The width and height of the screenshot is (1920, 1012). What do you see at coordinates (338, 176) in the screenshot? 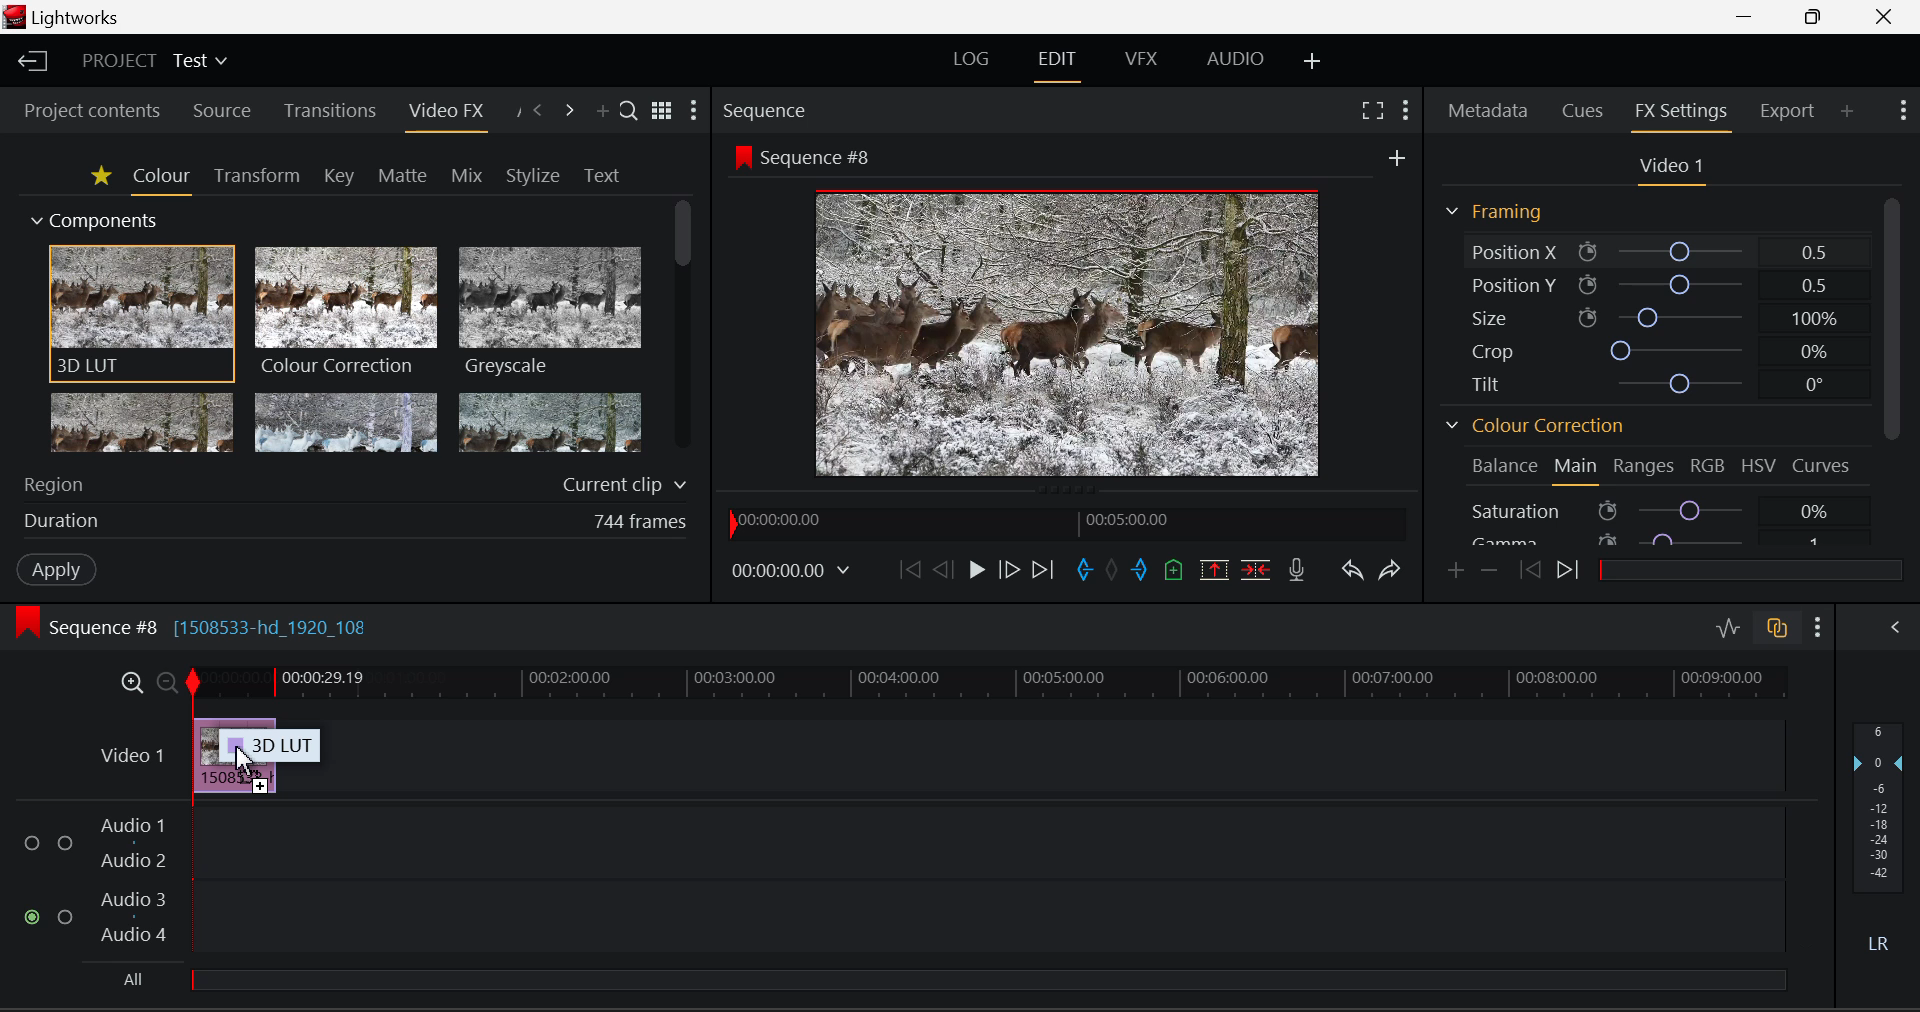
I see `Key` at bounding box center [338, 176].